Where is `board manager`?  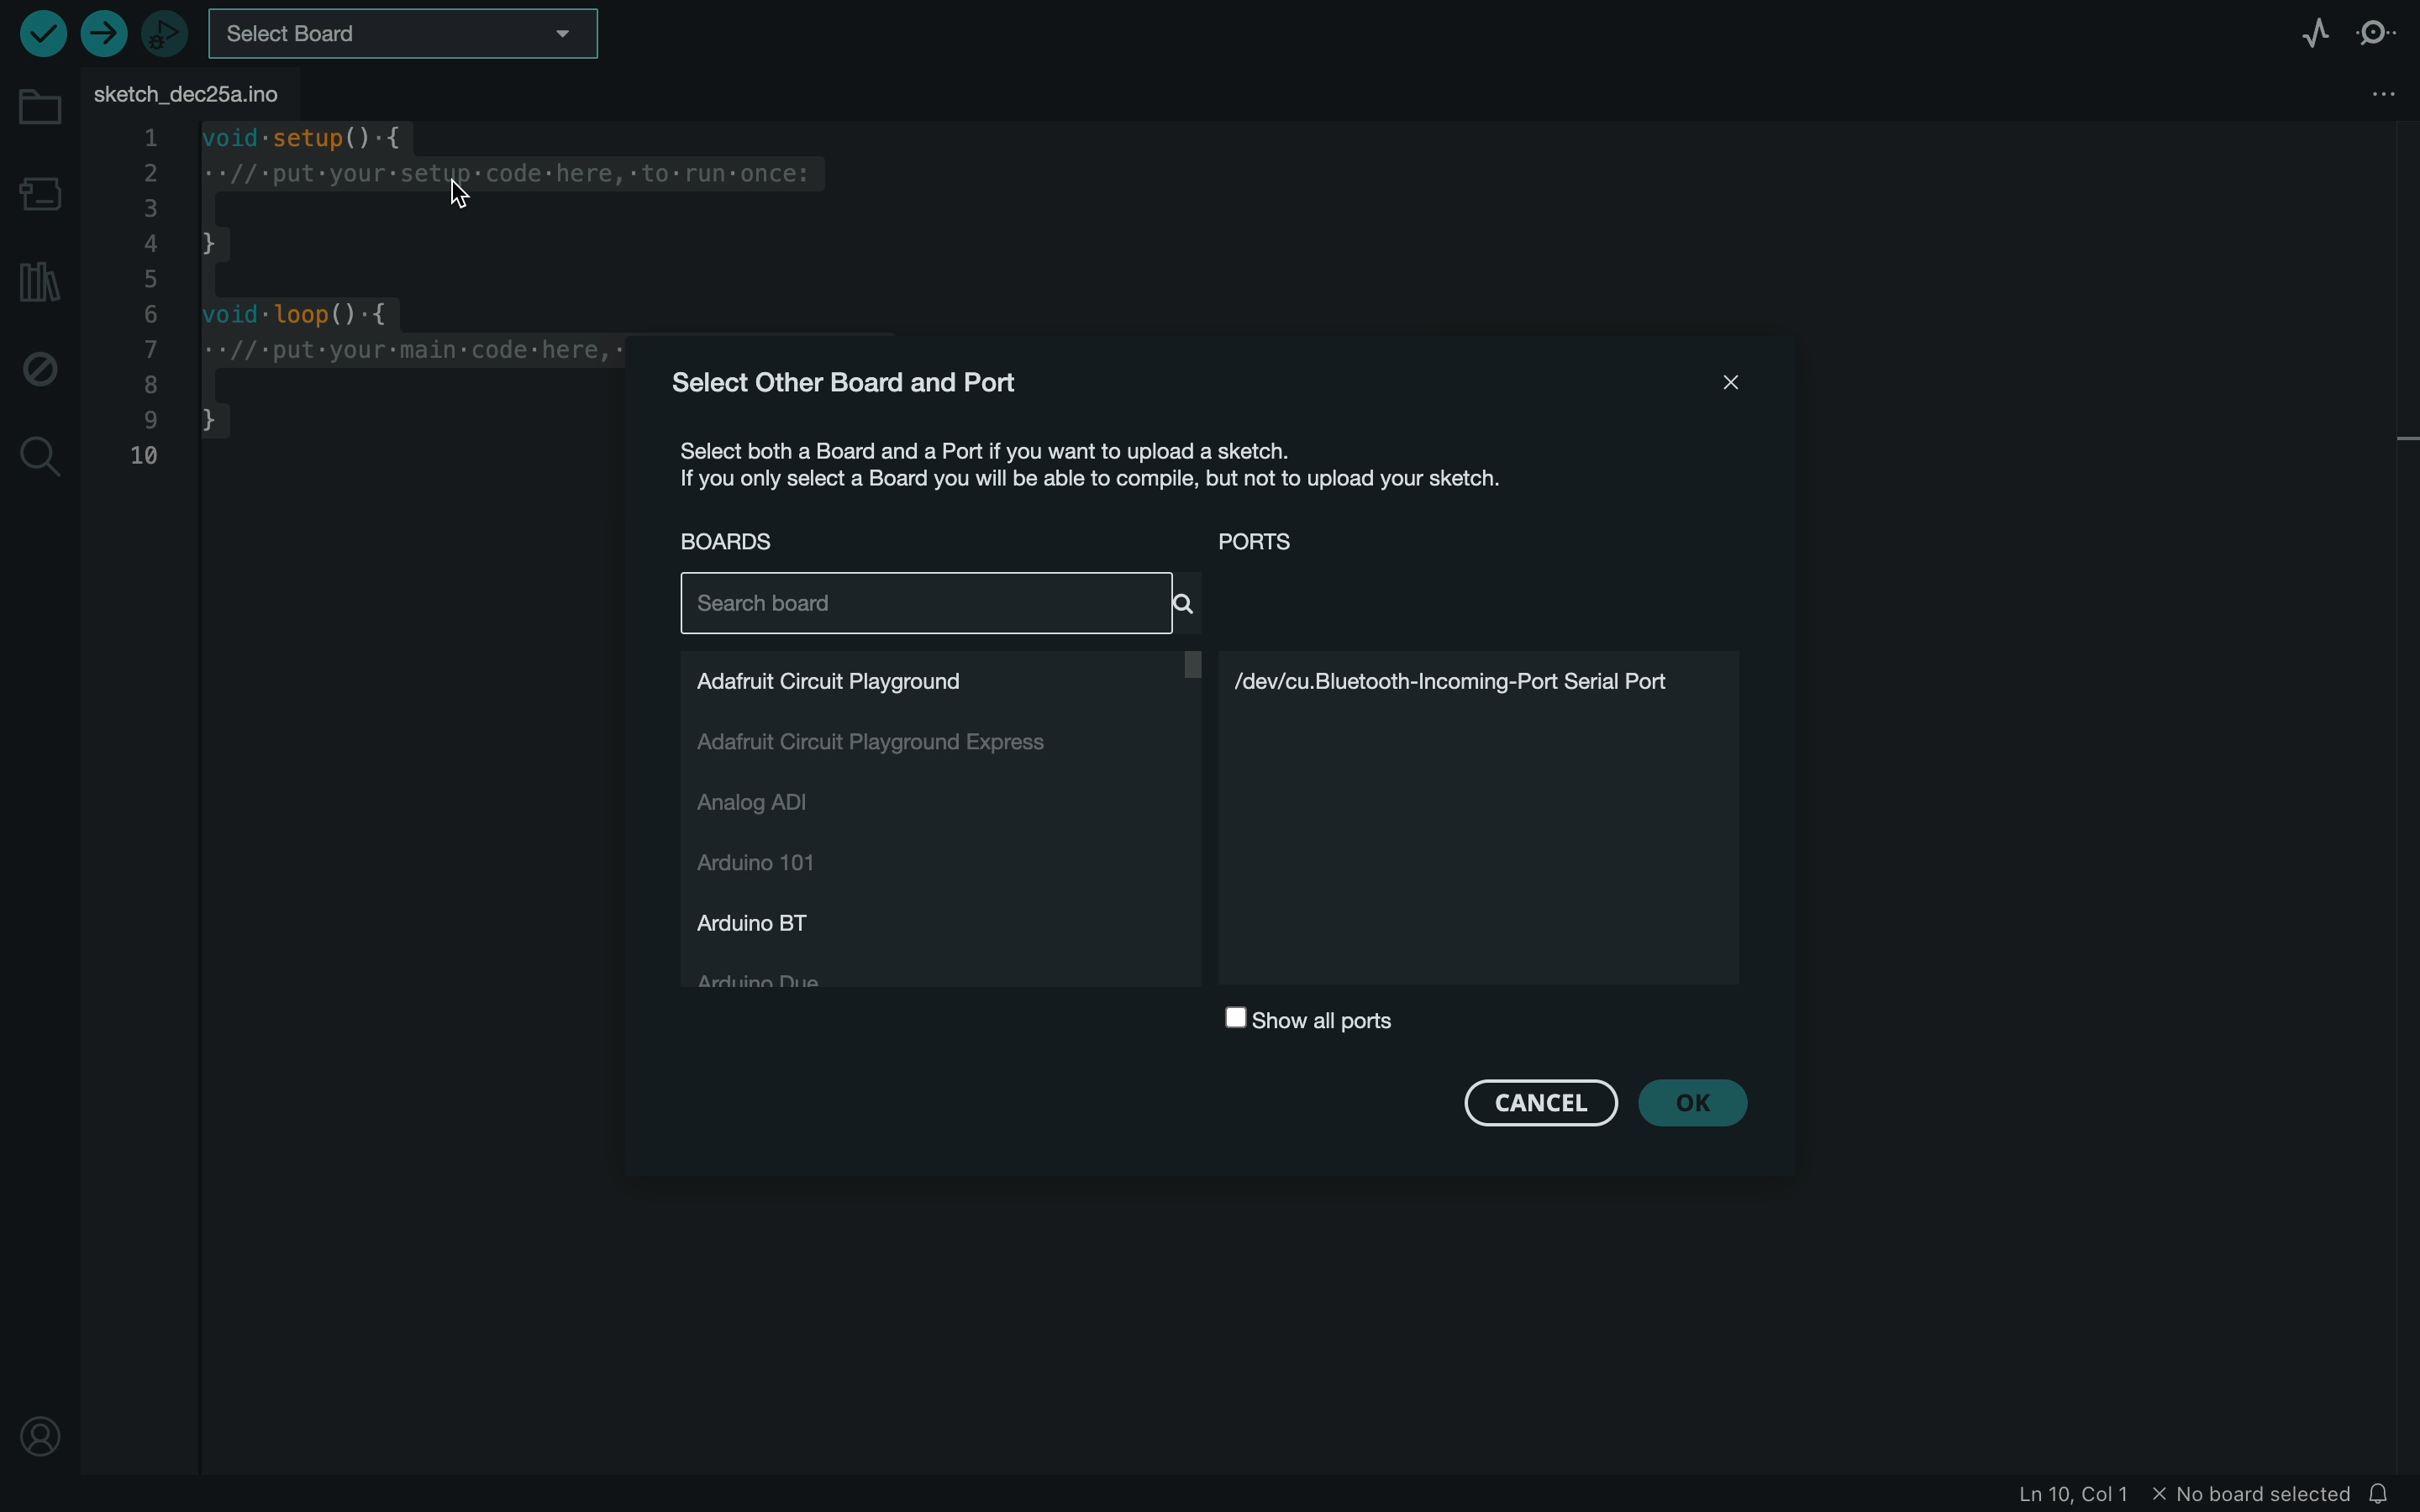 board manager is located at coordinates (38, 191).